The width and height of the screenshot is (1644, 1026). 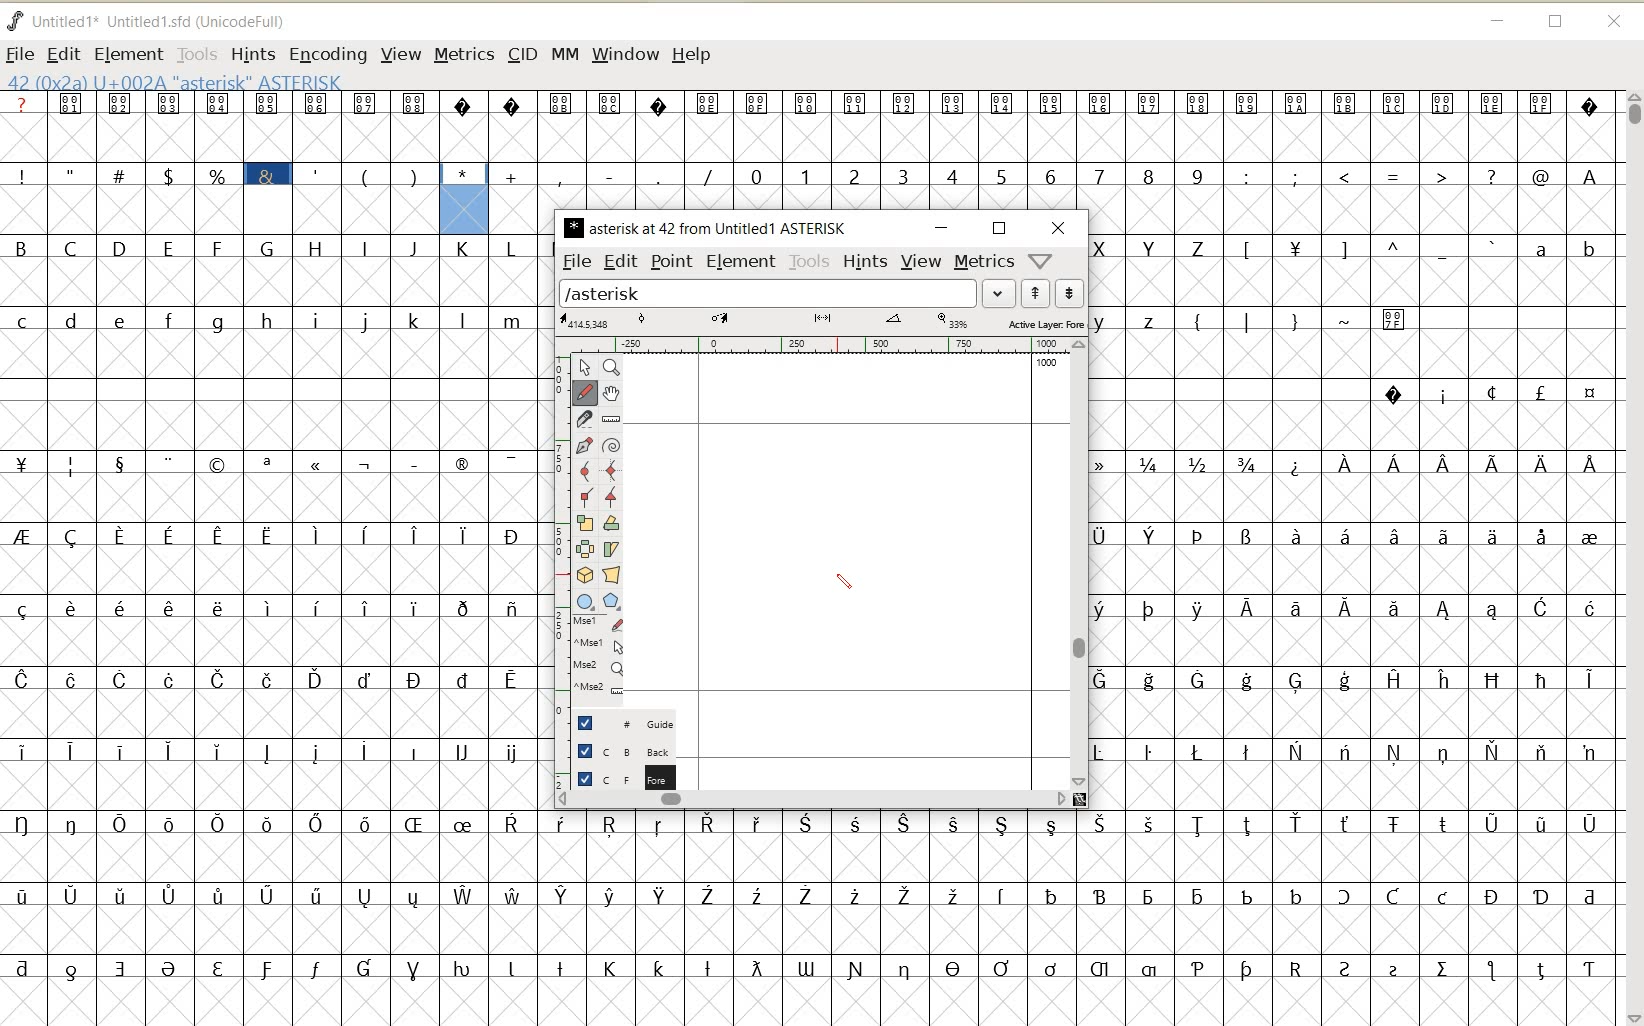 What do you see at coordinates (1042, 262) in the screenshot?
I see `help/window` at bounding box center [1042, 262].